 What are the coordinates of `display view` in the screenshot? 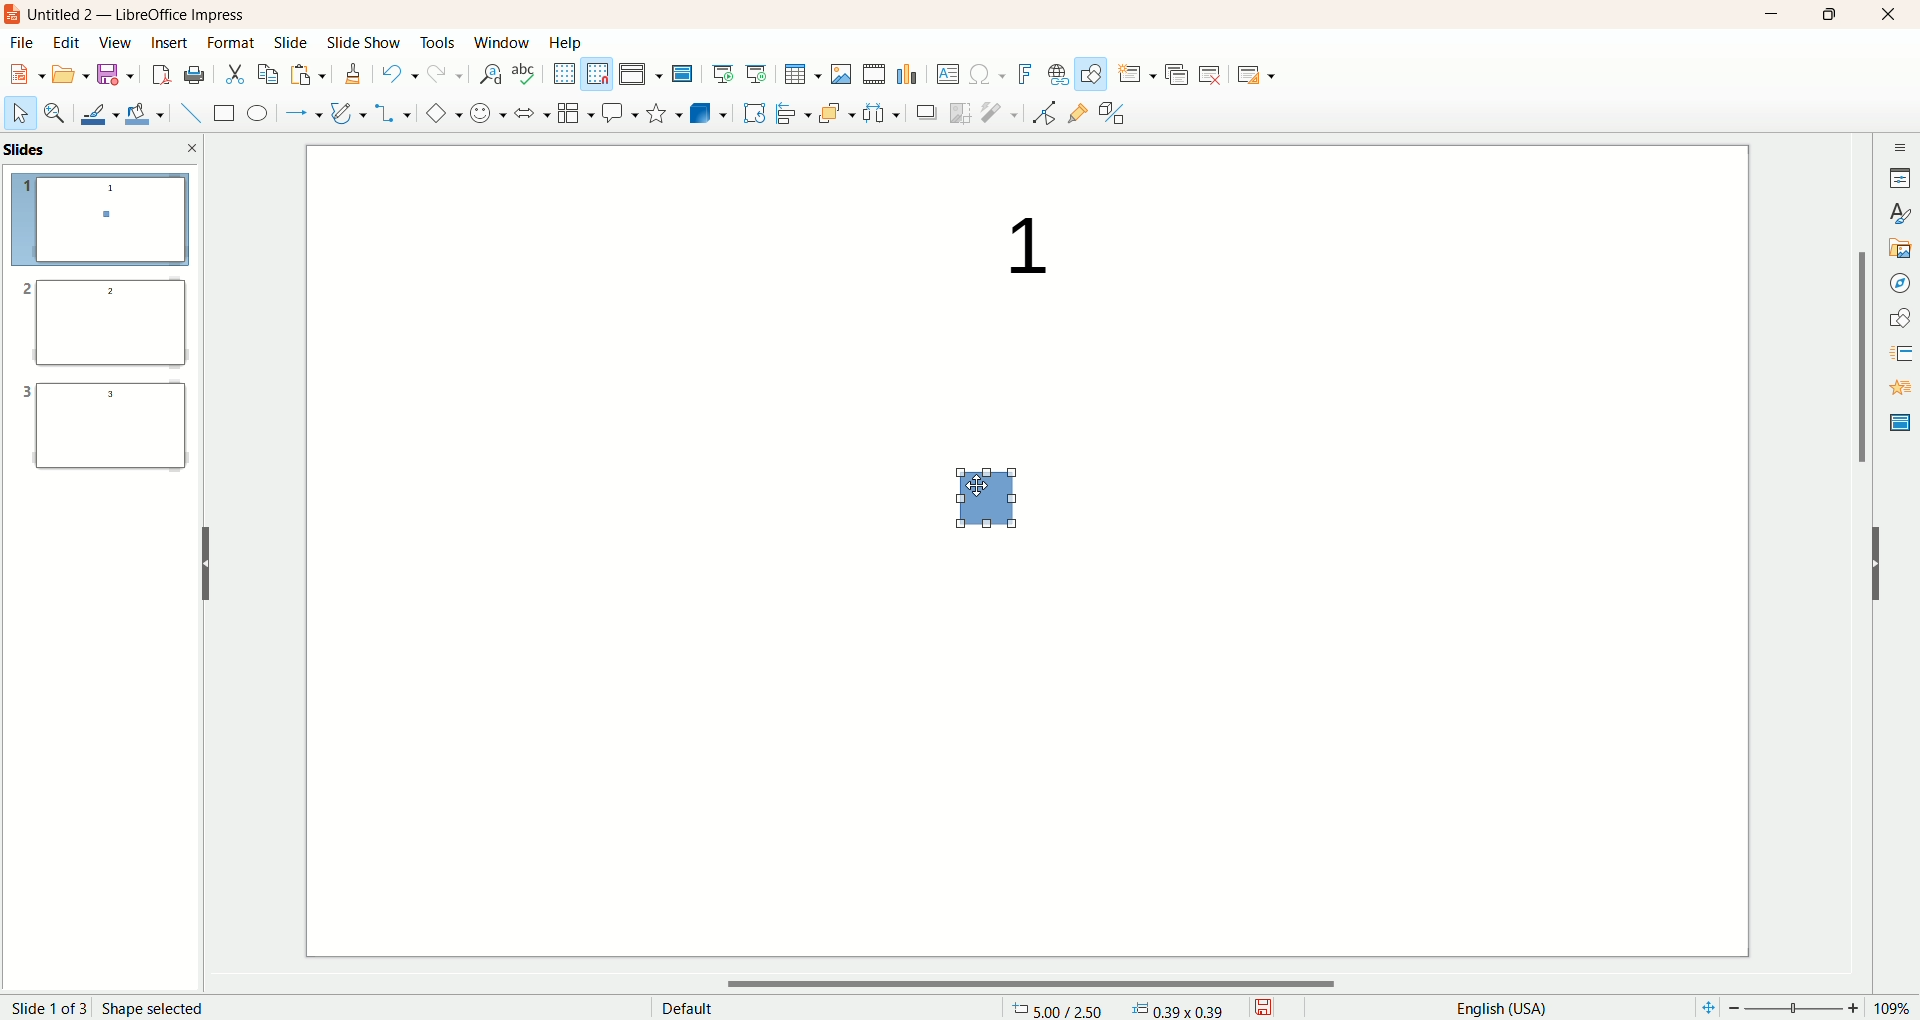 It's located at (643, 73).